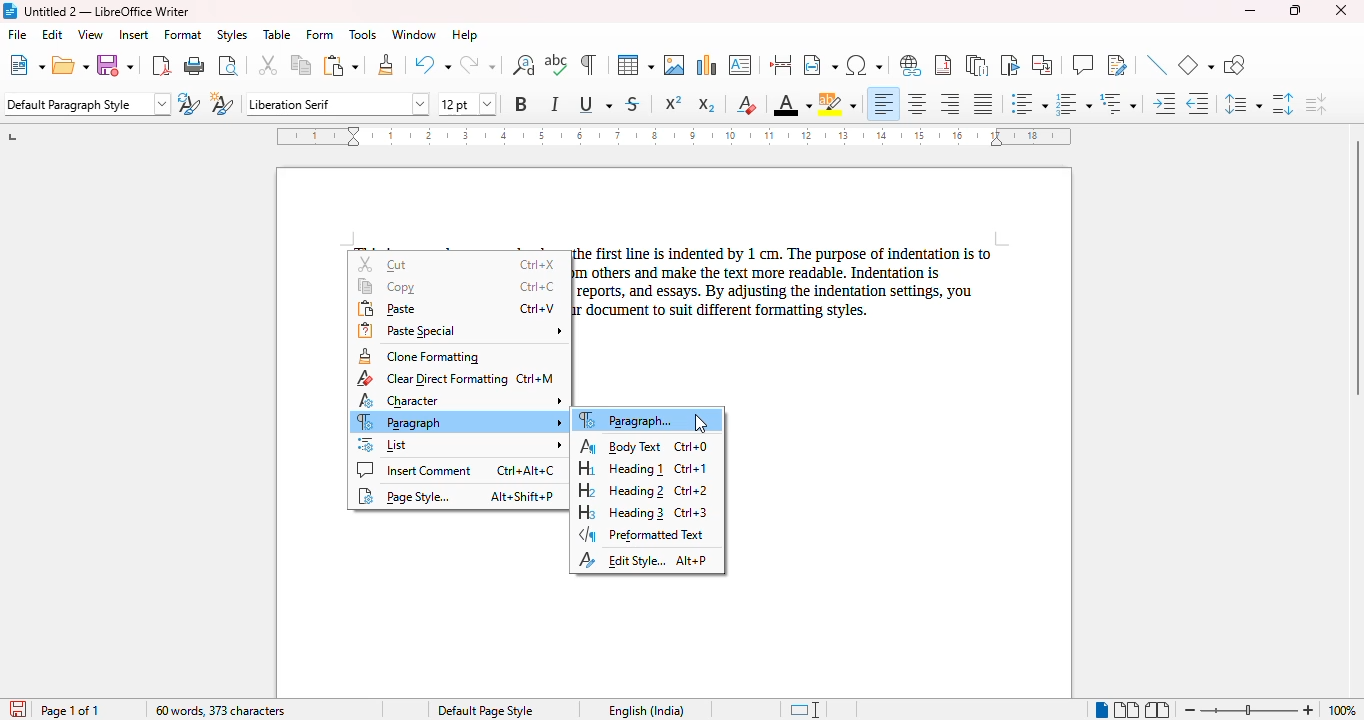 This screenshot has width=1364, height=720. Describe the element at coordinates (341, 66) in the screenshot. I see `paste` at that location.